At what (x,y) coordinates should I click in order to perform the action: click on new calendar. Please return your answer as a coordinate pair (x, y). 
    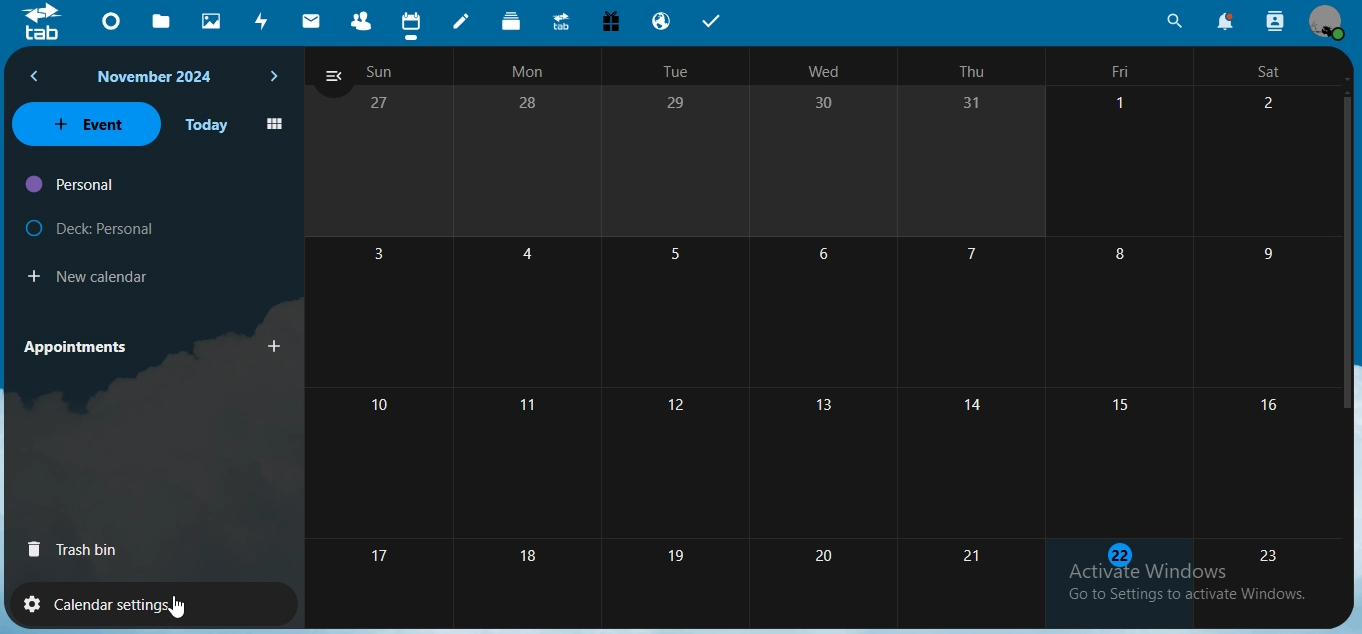
    Looking at the image, I should click on (94, 274).